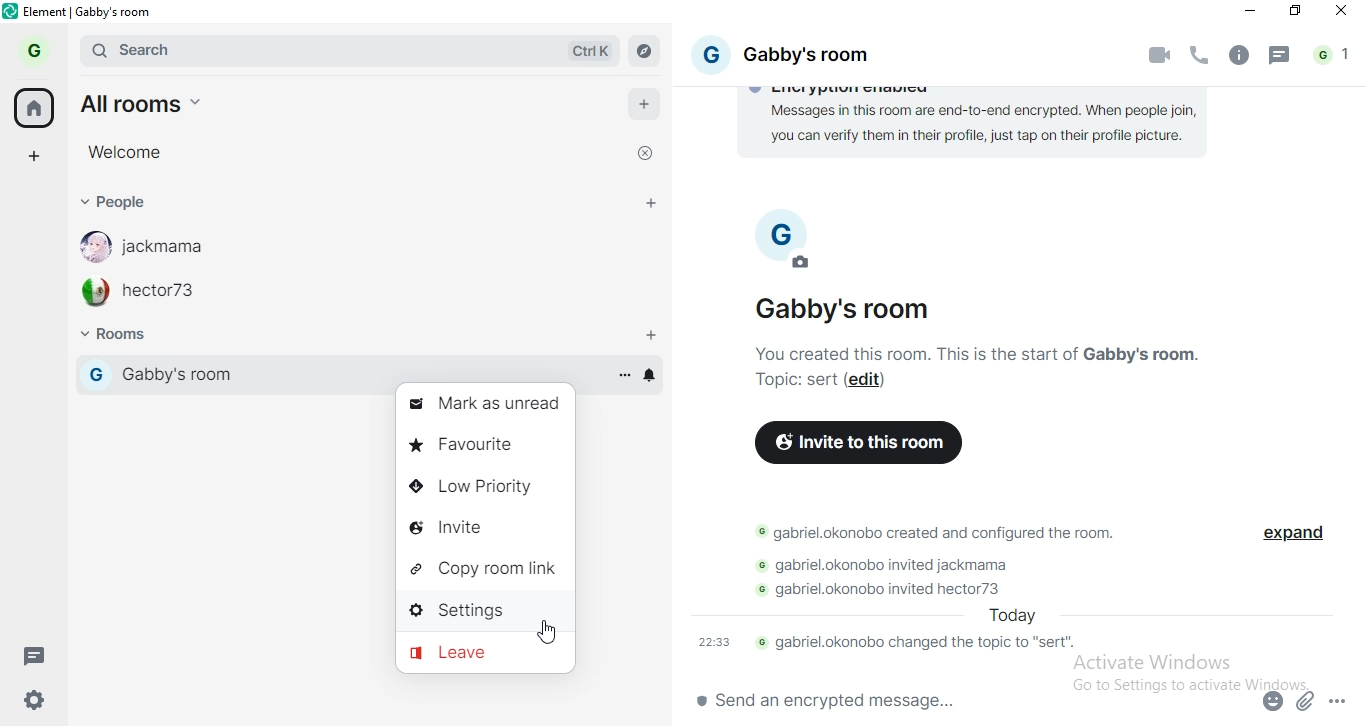  Describe the element at coordinates (652, 206) in the screenshot. I see `add people` at that location.